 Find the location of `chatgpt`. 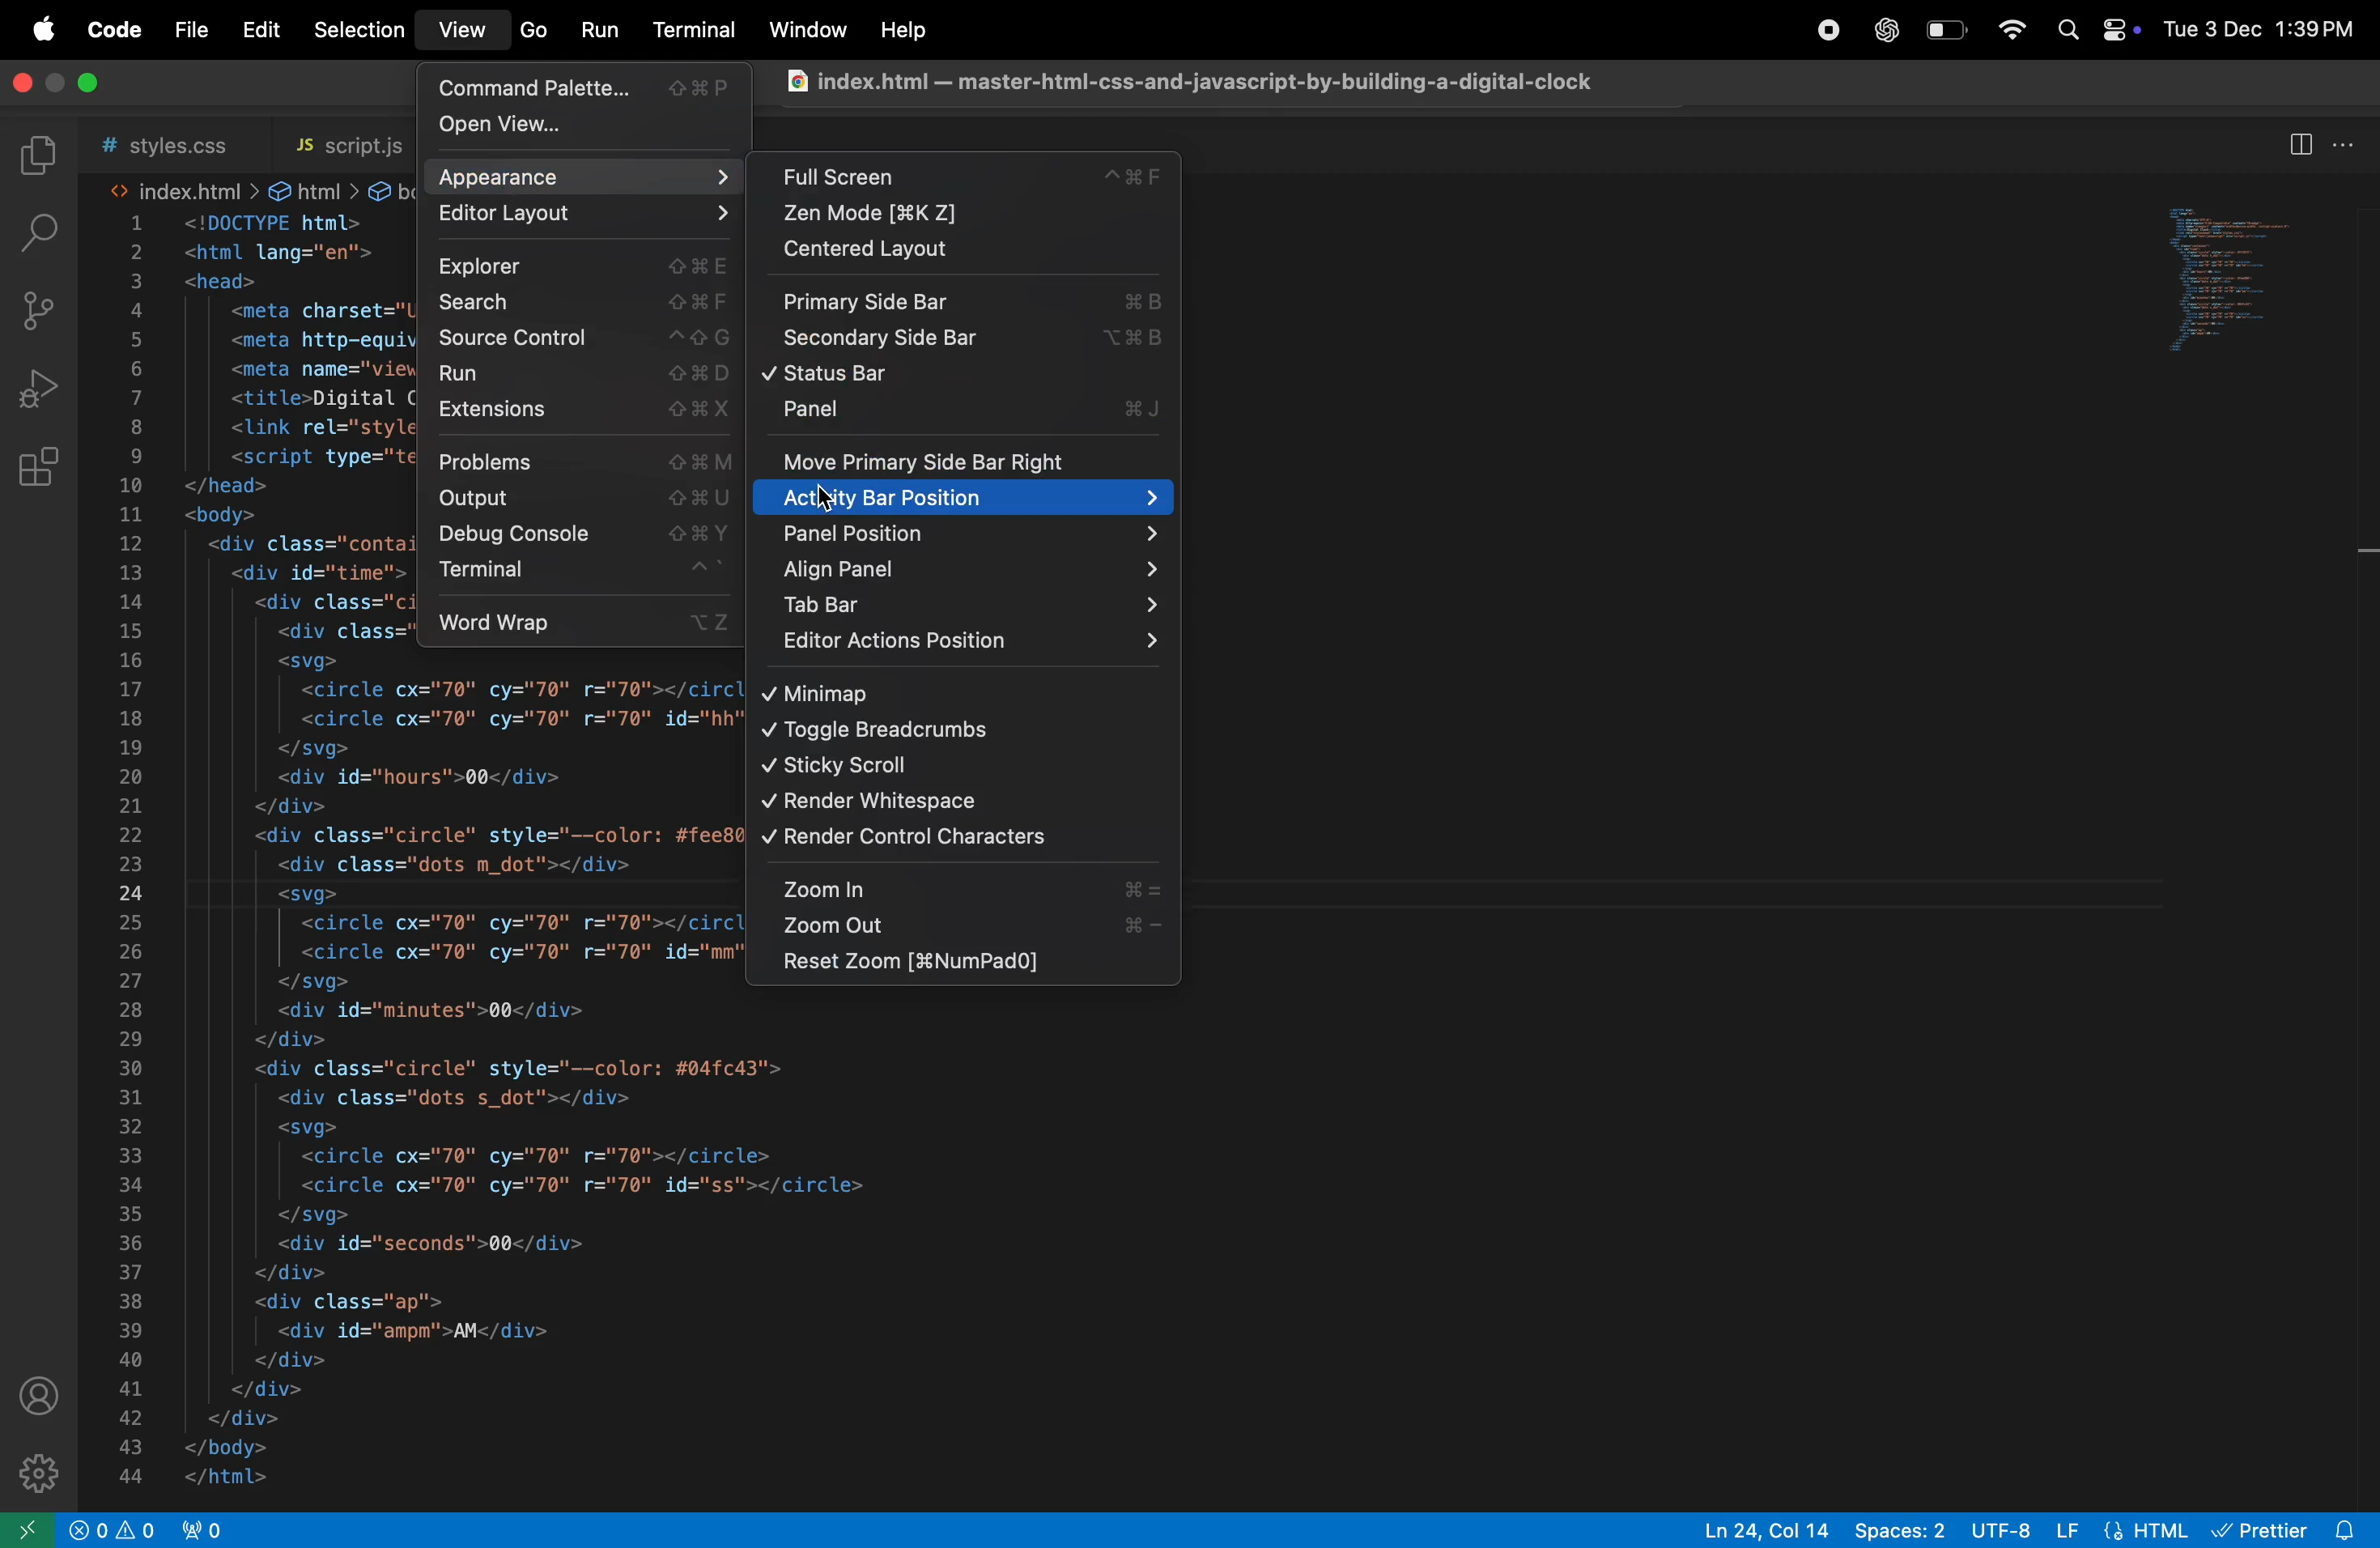

chatgpt is located at coordinates (1882, 30).